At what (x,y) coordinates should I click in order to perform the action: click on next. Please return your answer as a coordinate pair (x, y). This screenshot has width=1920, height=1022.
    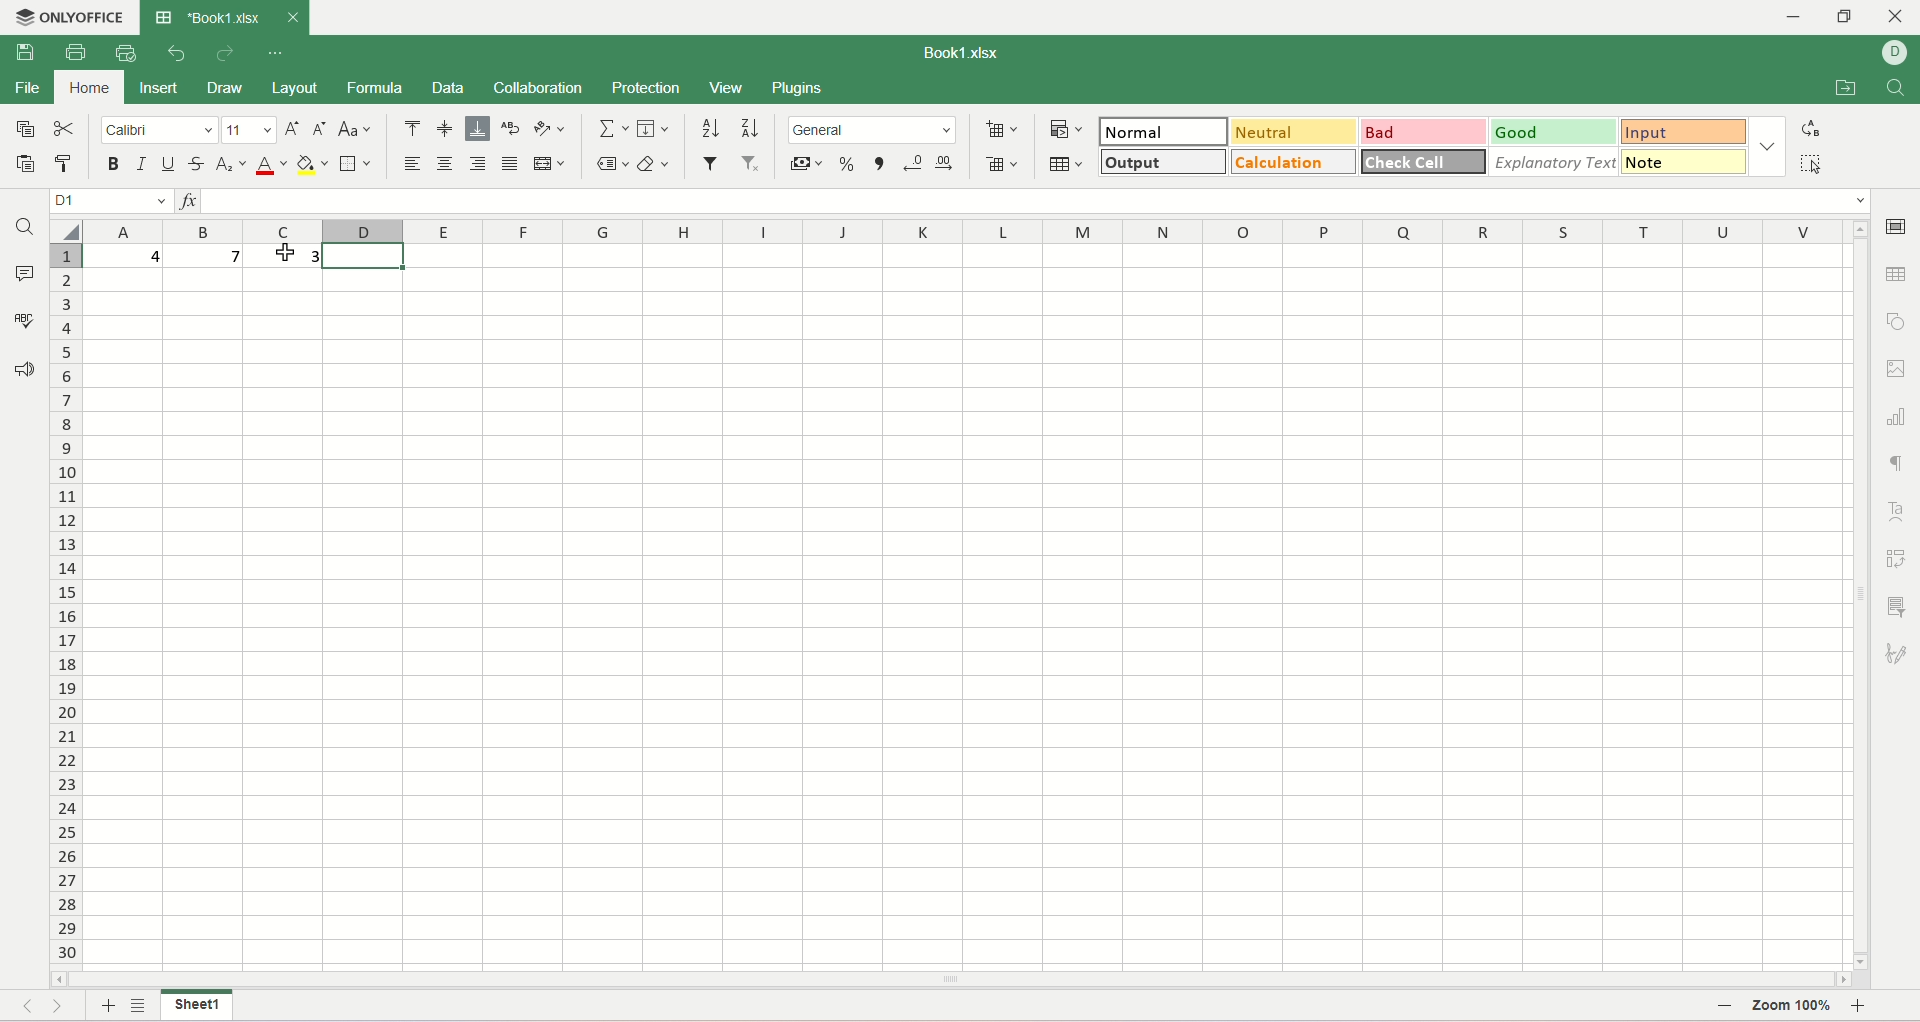
    Looking at the image, I should click on (64, 1006).